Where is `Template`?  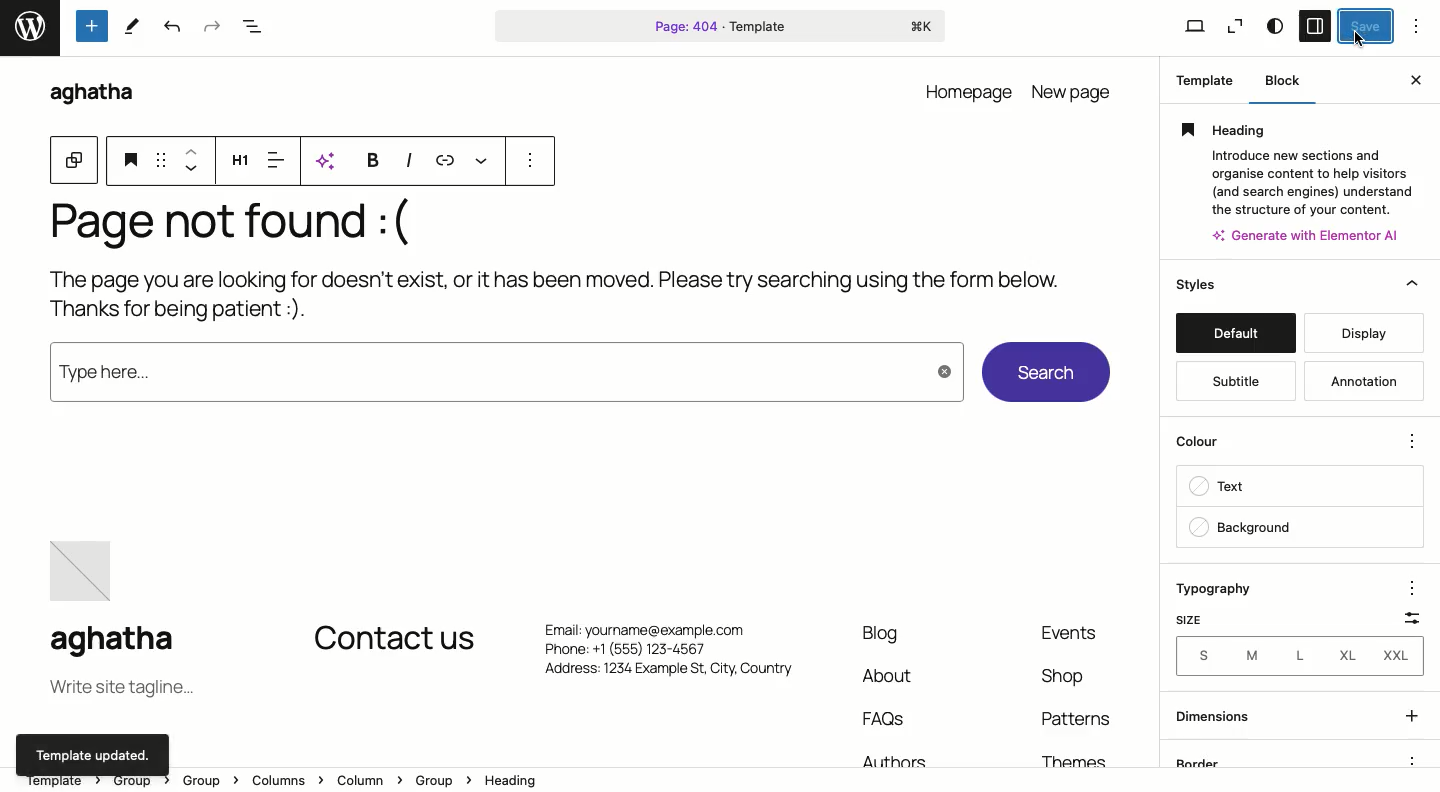 Template is located at coordinates (1199, 79).